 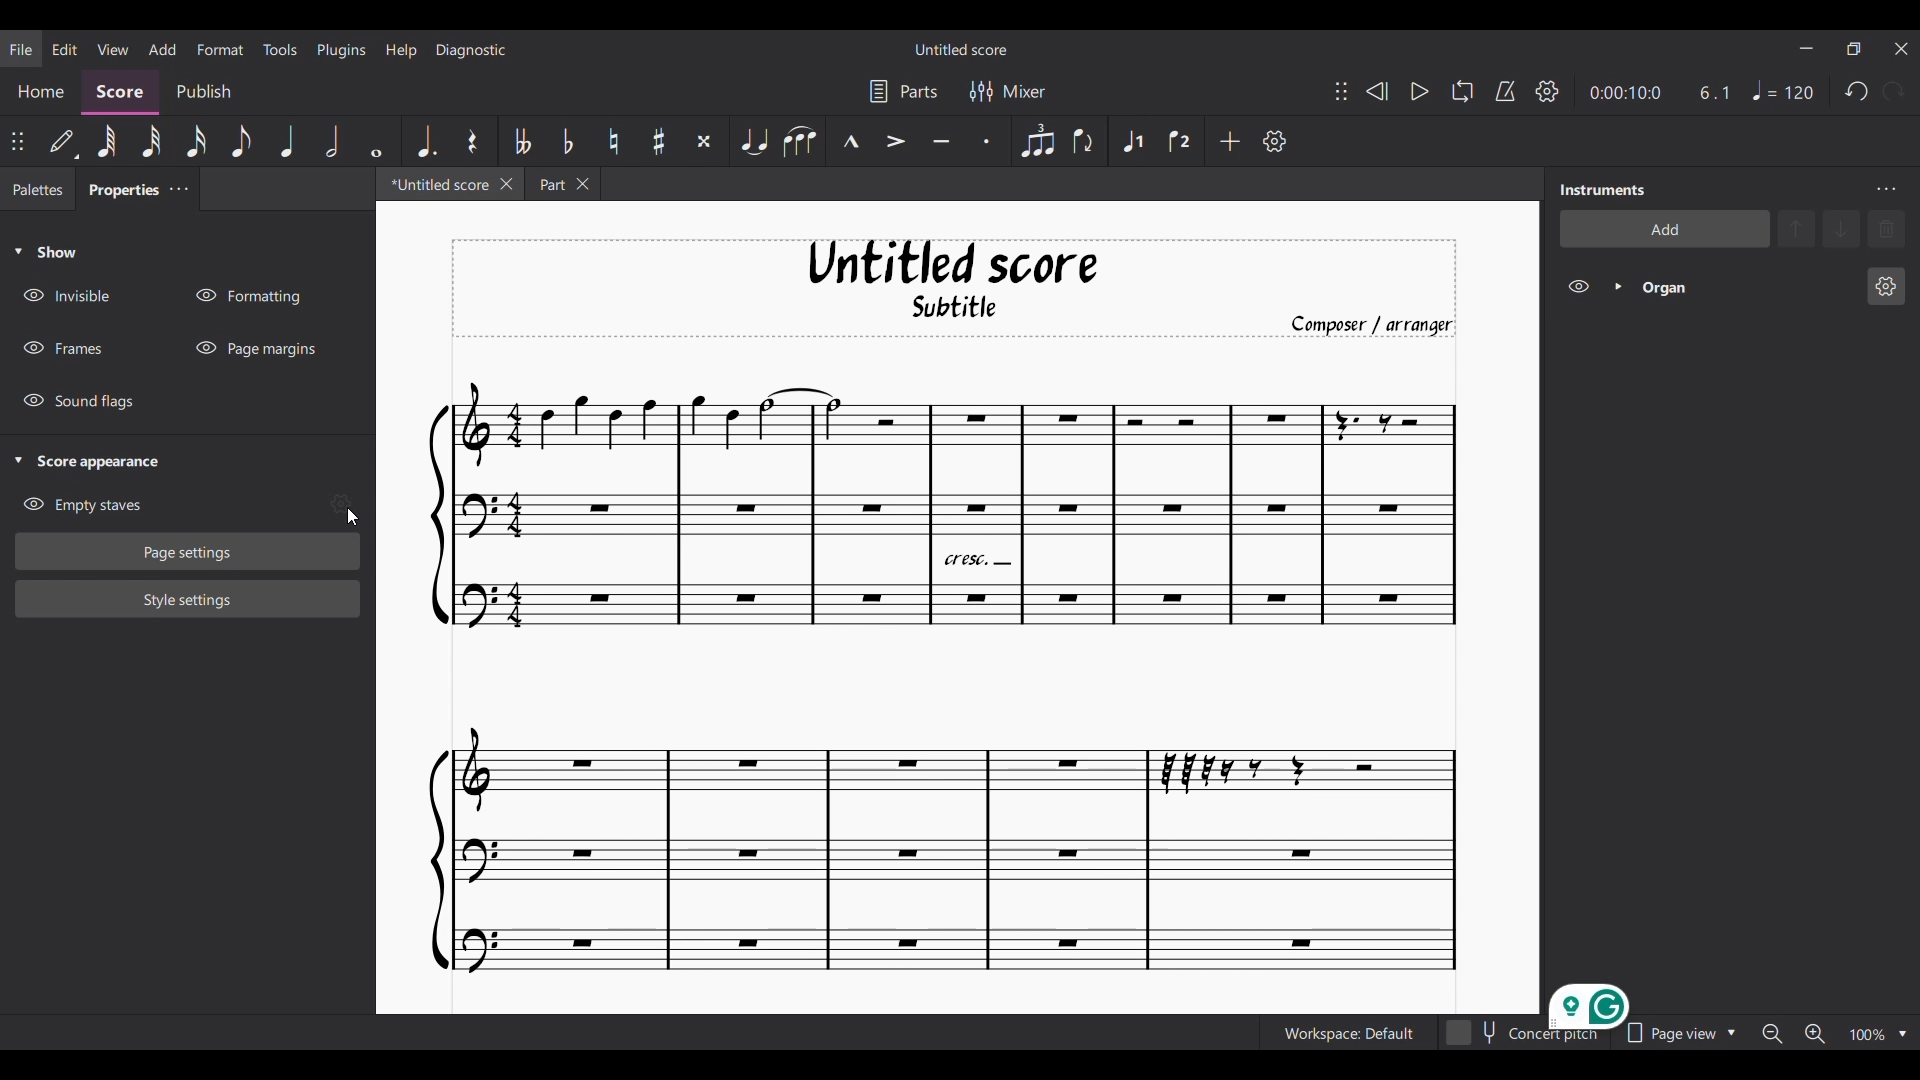 I want to click on Hide Invisible, so click(x=66, y=295).